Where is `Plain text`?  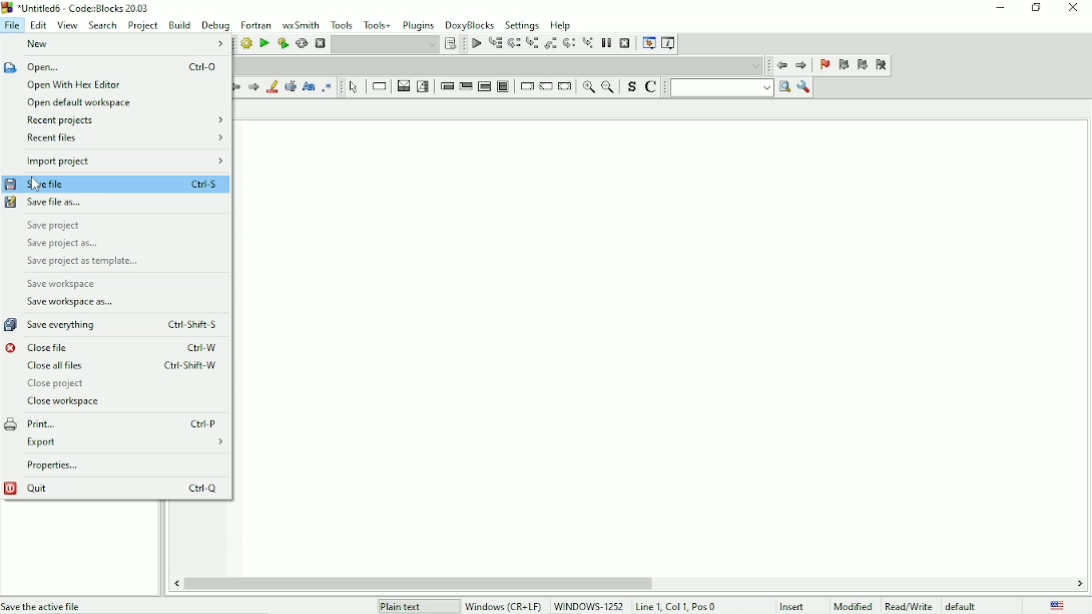
Plain text is located at coordinates (403, 606).